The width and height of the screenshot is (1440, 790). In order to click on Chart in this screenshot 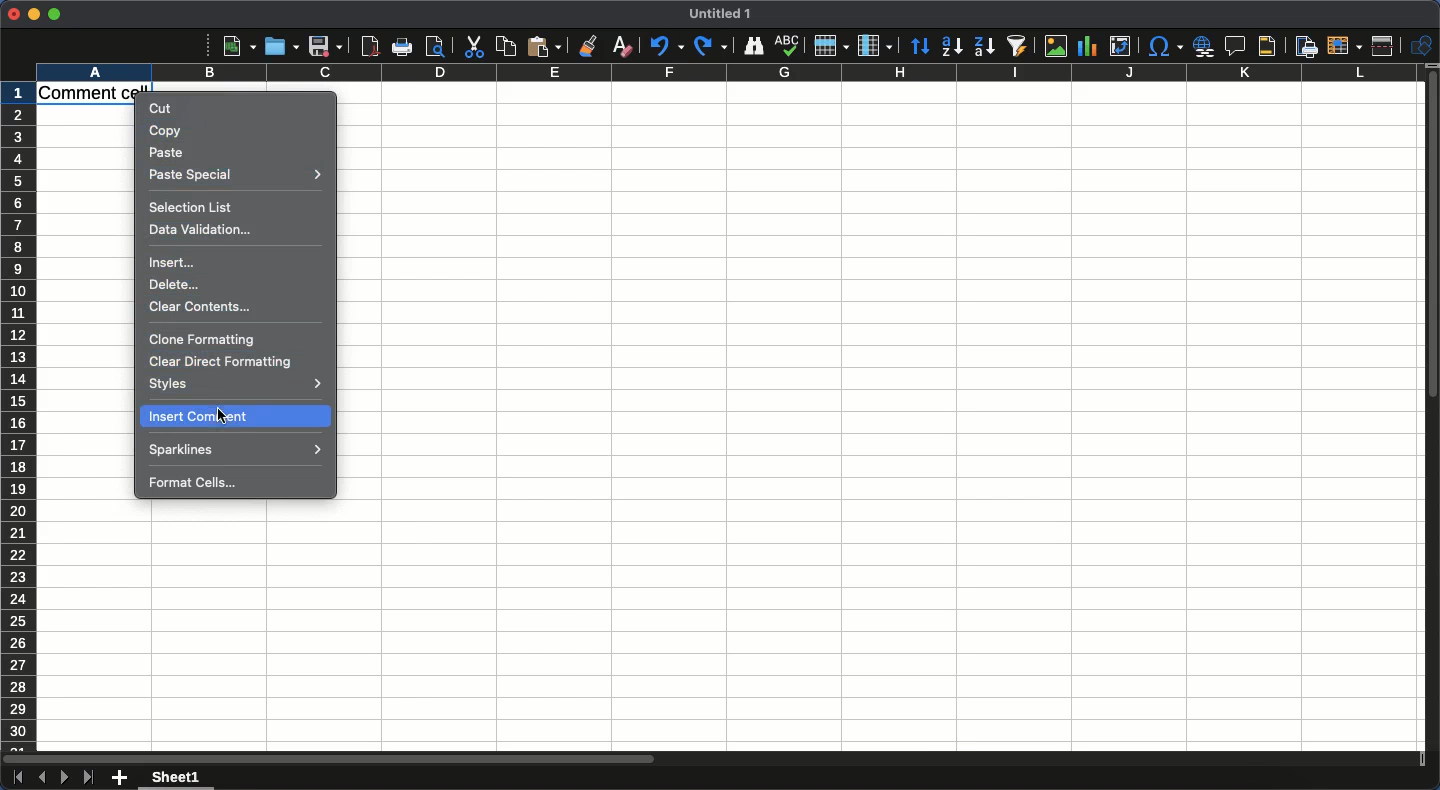, I will do `click(1086, 45)`.